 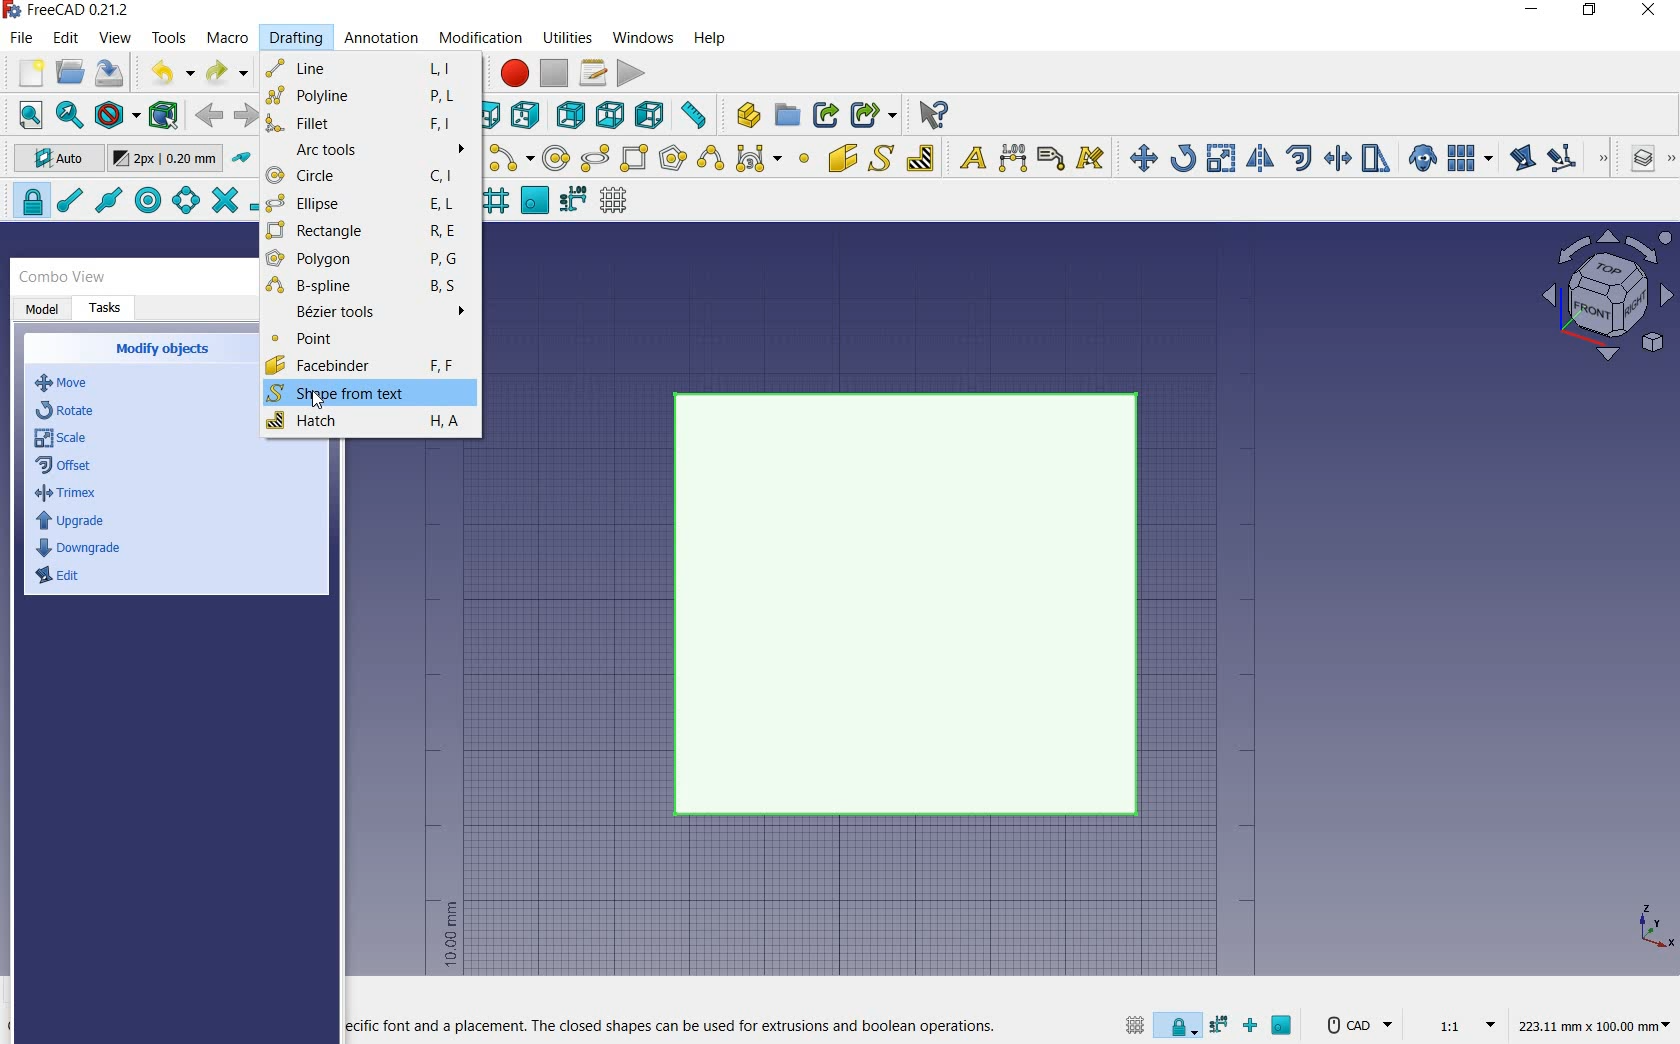 What do you see at coordinates (222, 201) in the screenshot?
I see `snap intersection` at bounding box center [222, 201].